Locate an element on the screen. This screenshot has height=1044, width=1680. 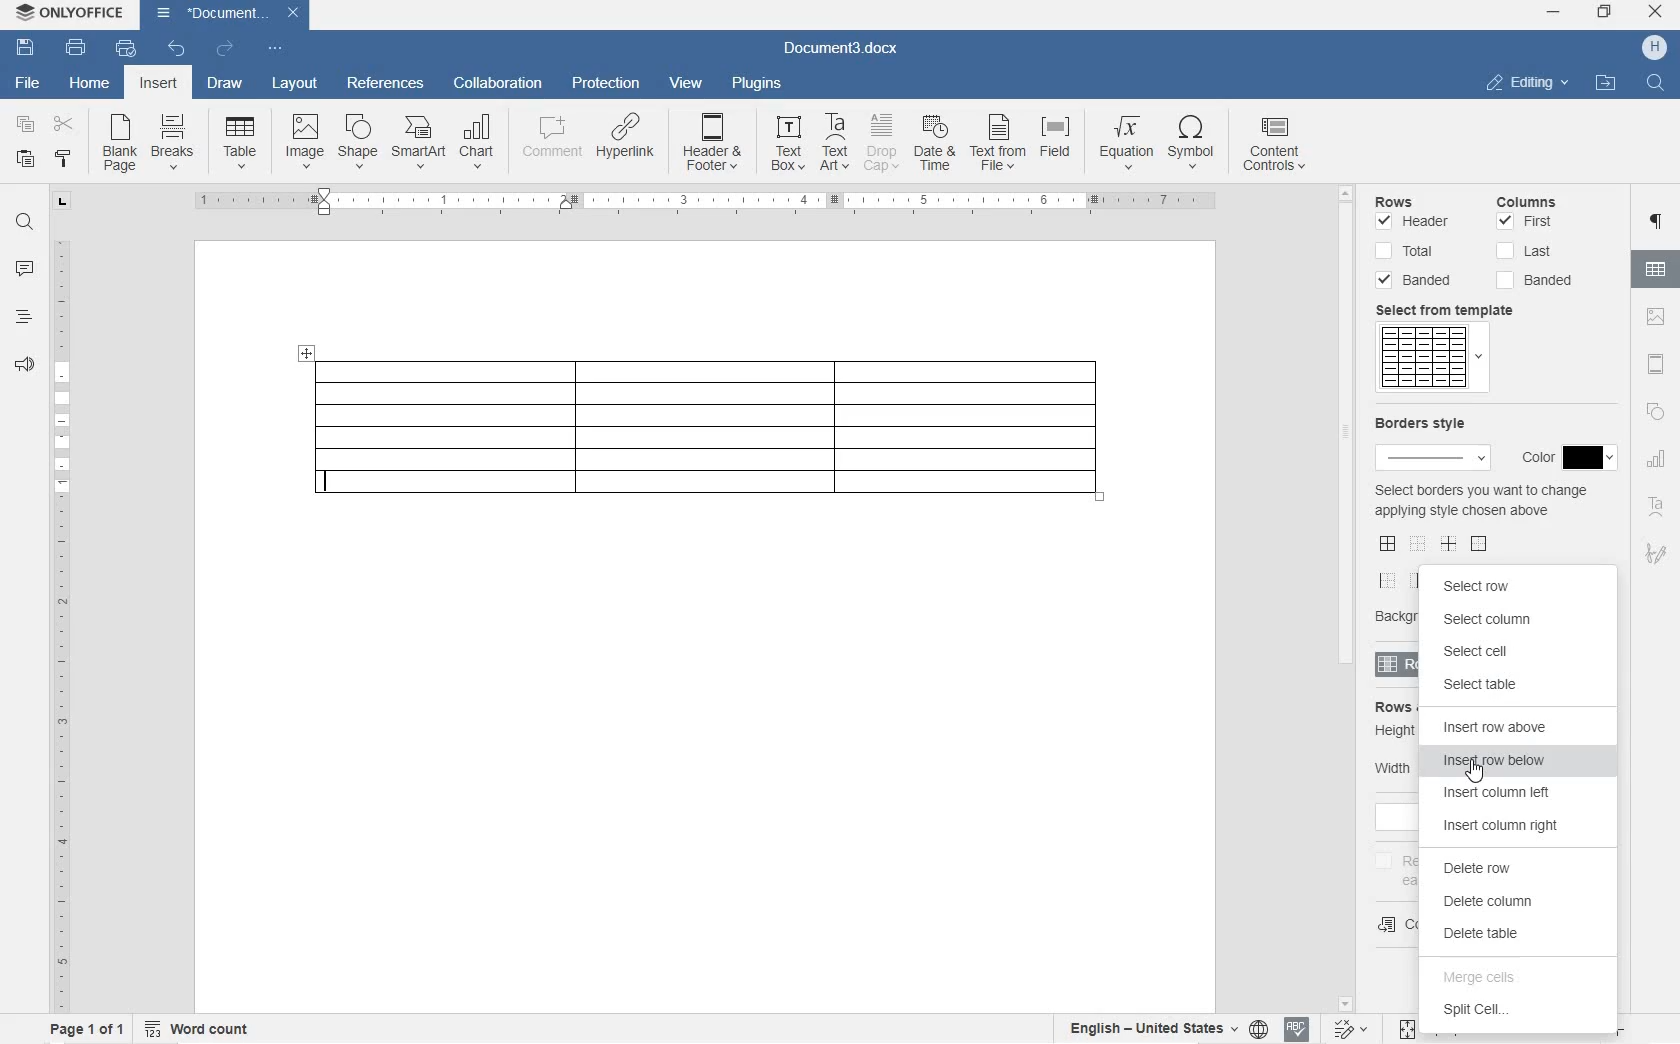
repeat as header row at the top of each page is located at coordinates (1398, 867).